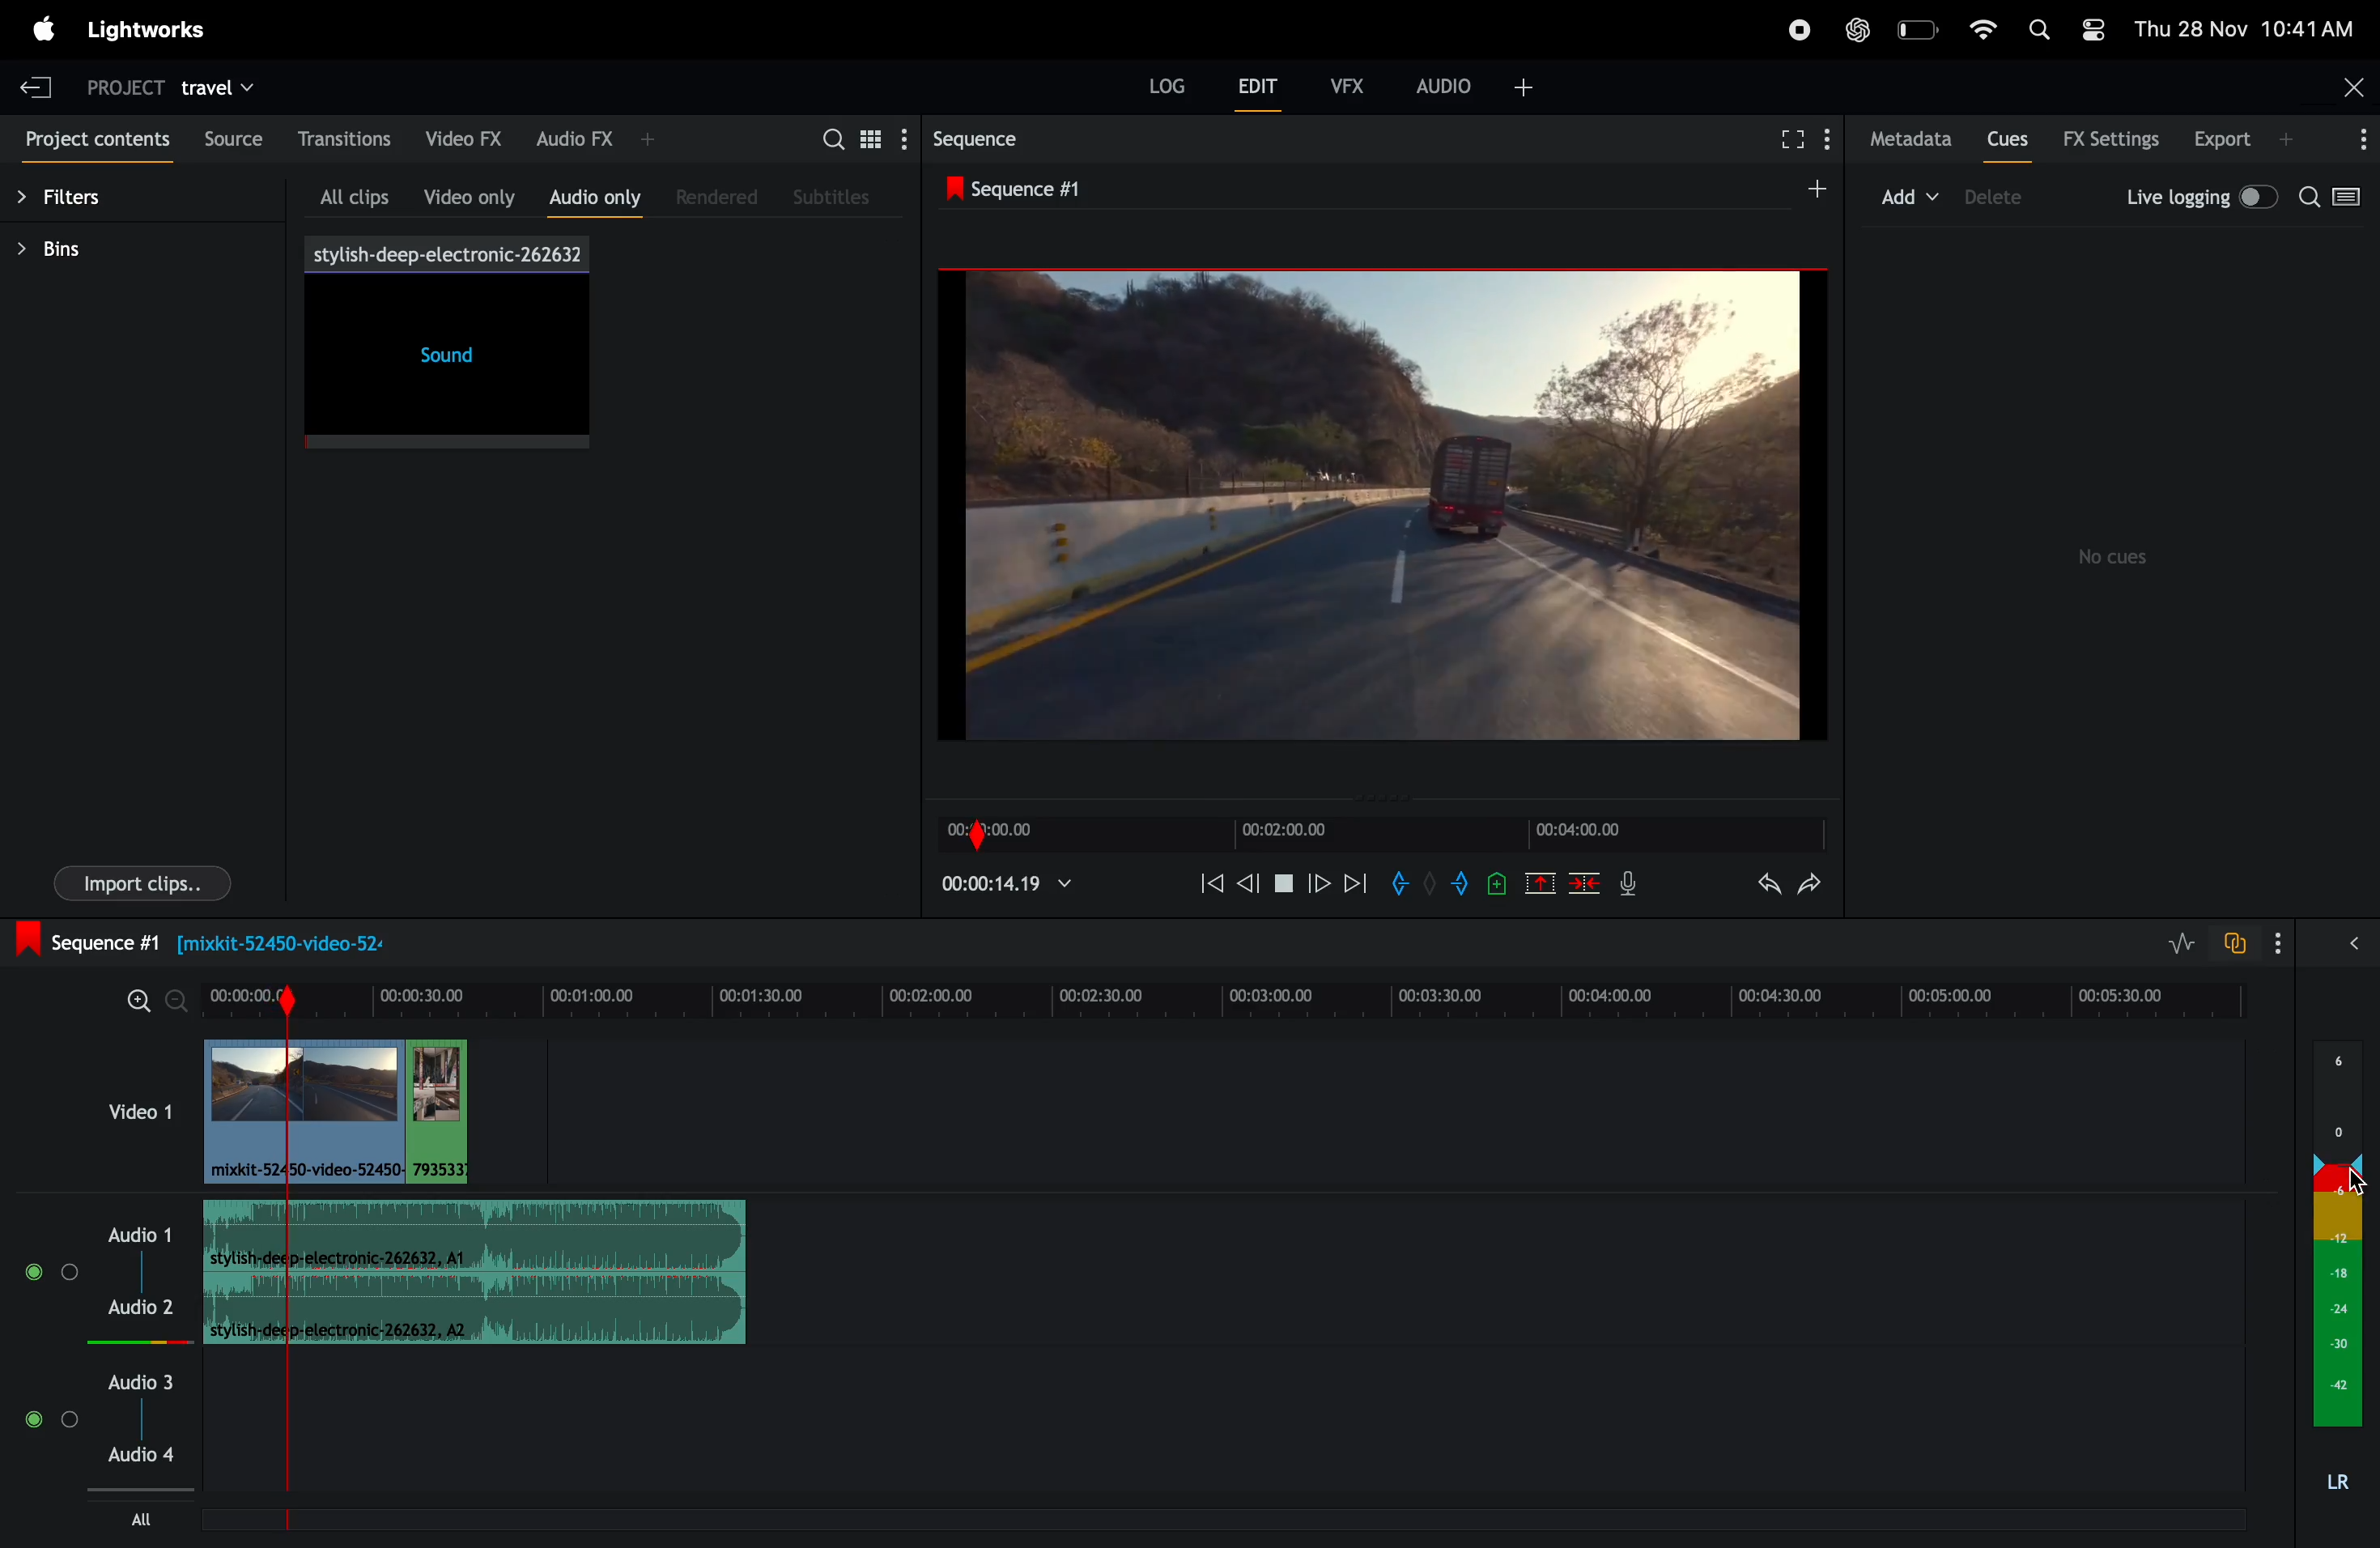 The image size is (2380, 1548). I want to click on move forward, so click(1357, 881).